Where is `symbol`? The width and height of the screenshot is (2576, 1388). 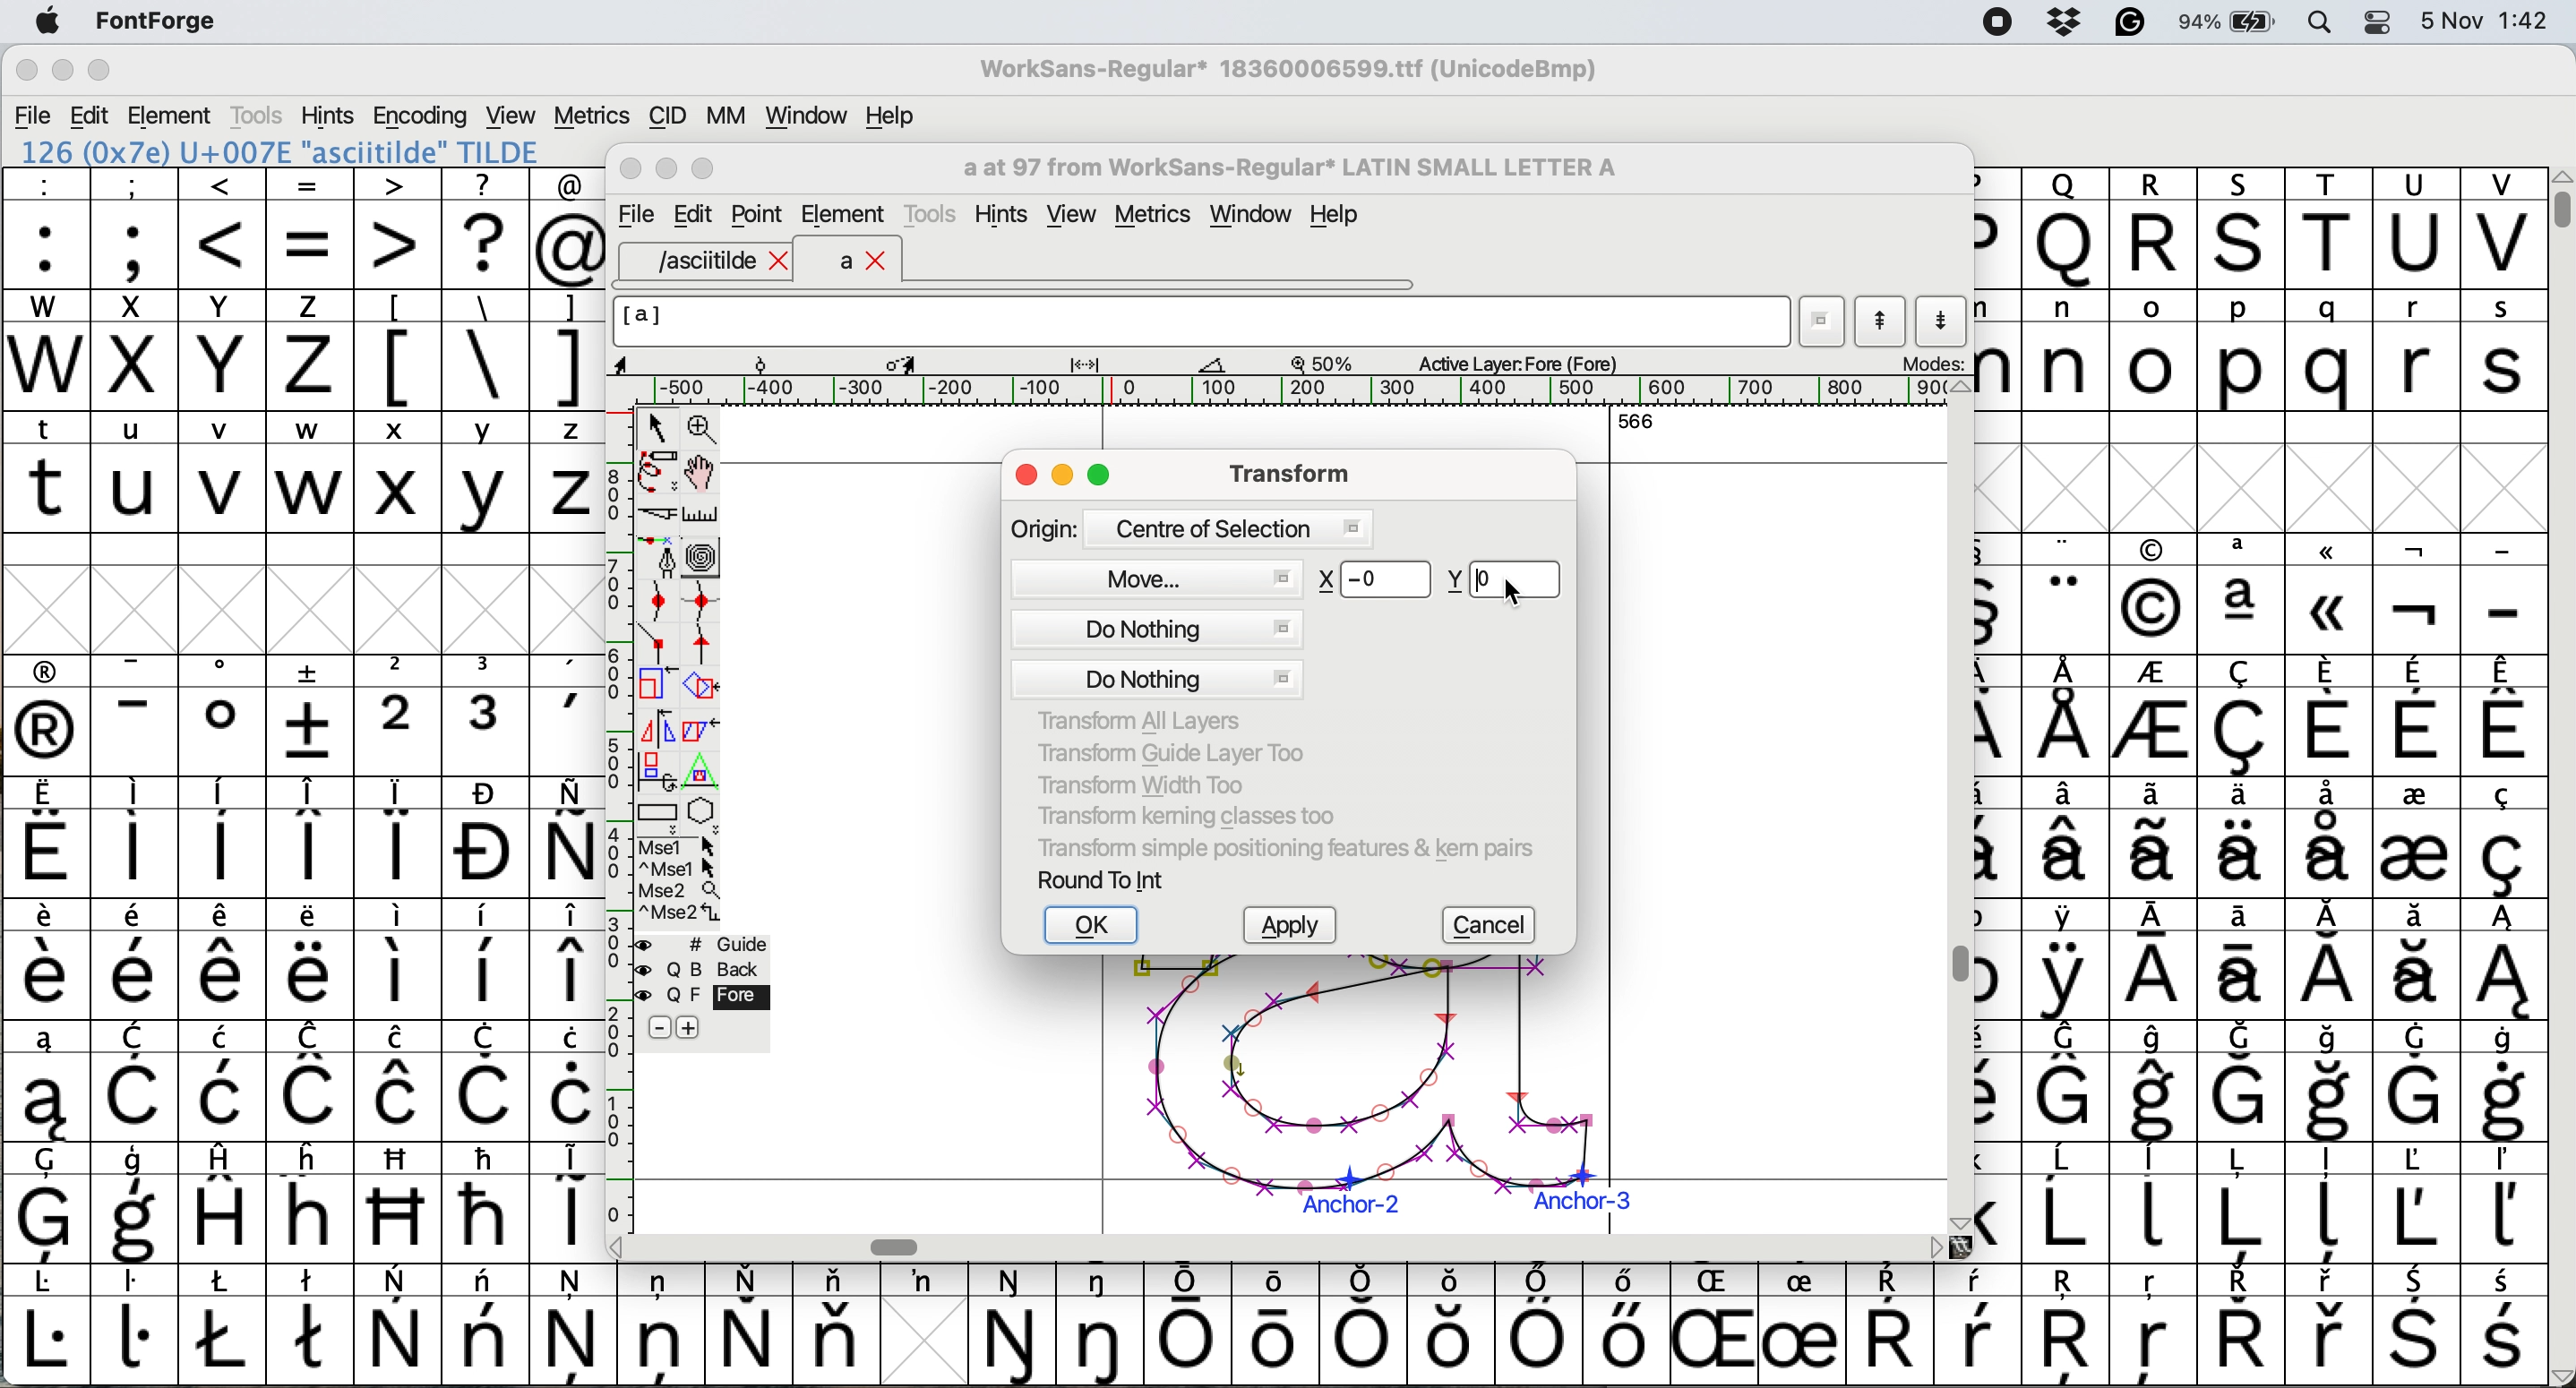
symbol is located at coordinates (46, 960).